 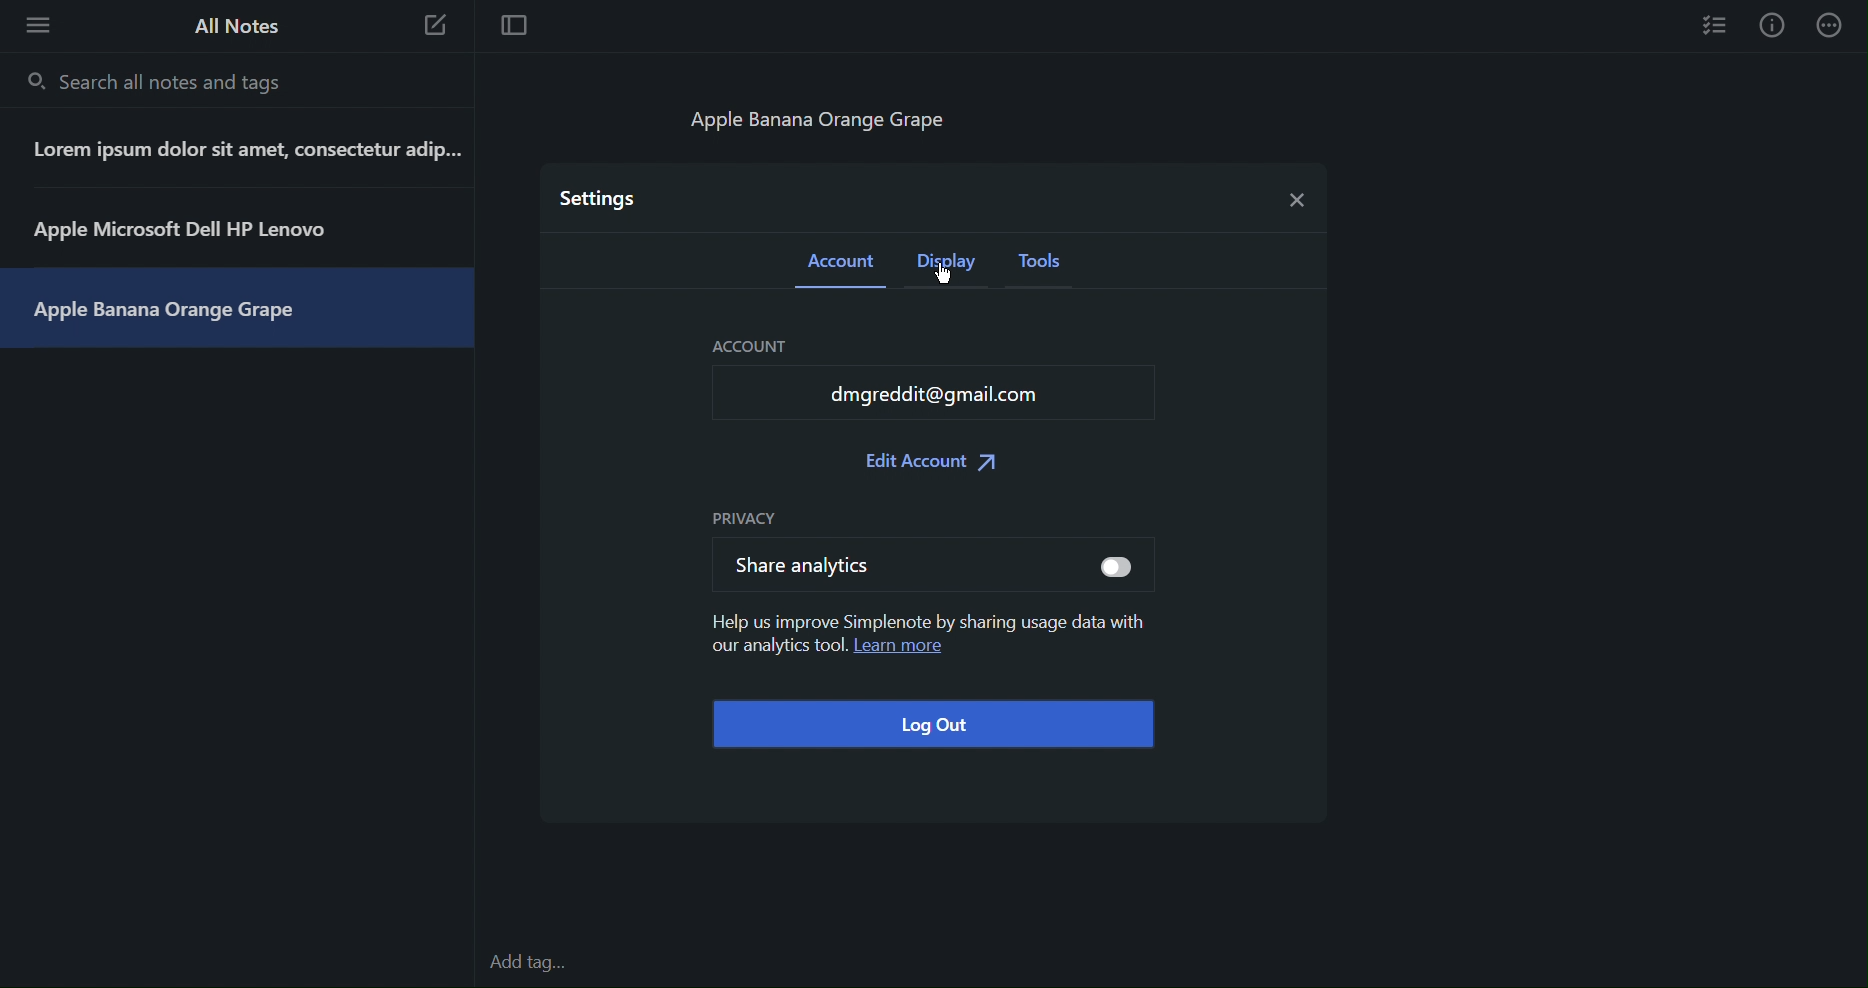 What do you see at coordinates (171, 310) in the screenshot?
I see `Apple Banana Orange Grape` at bounding box center [171, 310].